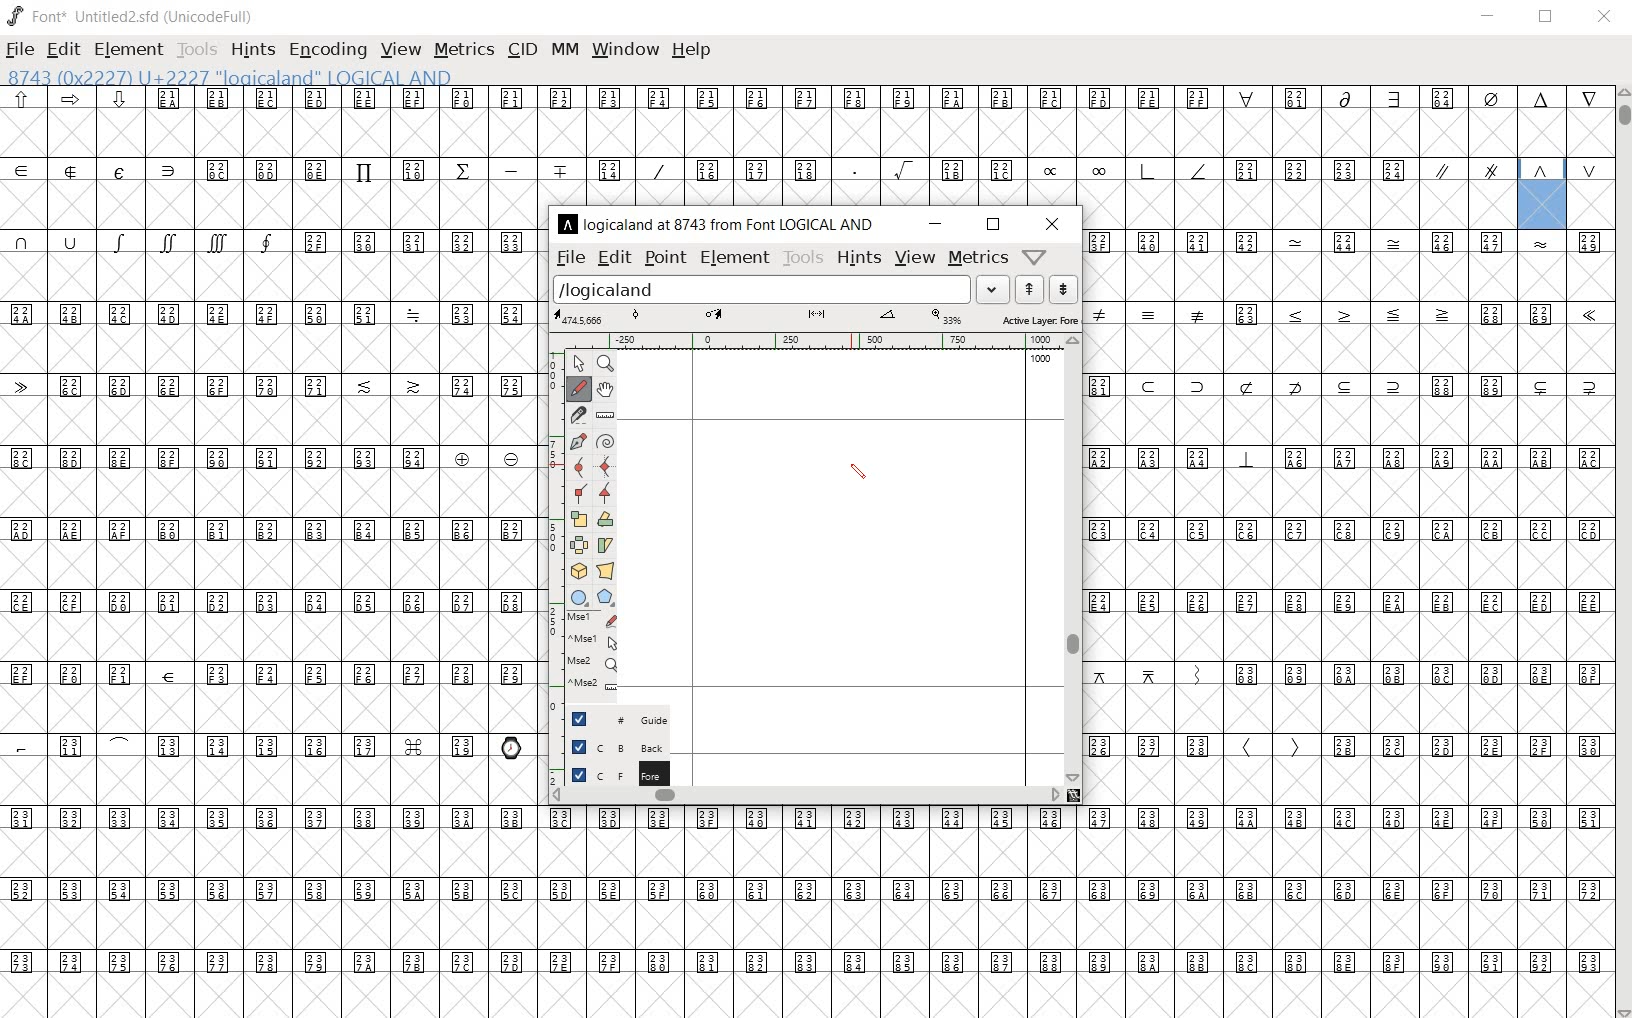 This screenshot has width=1632, height=1018. I want to click on tools, so click(802, 257).